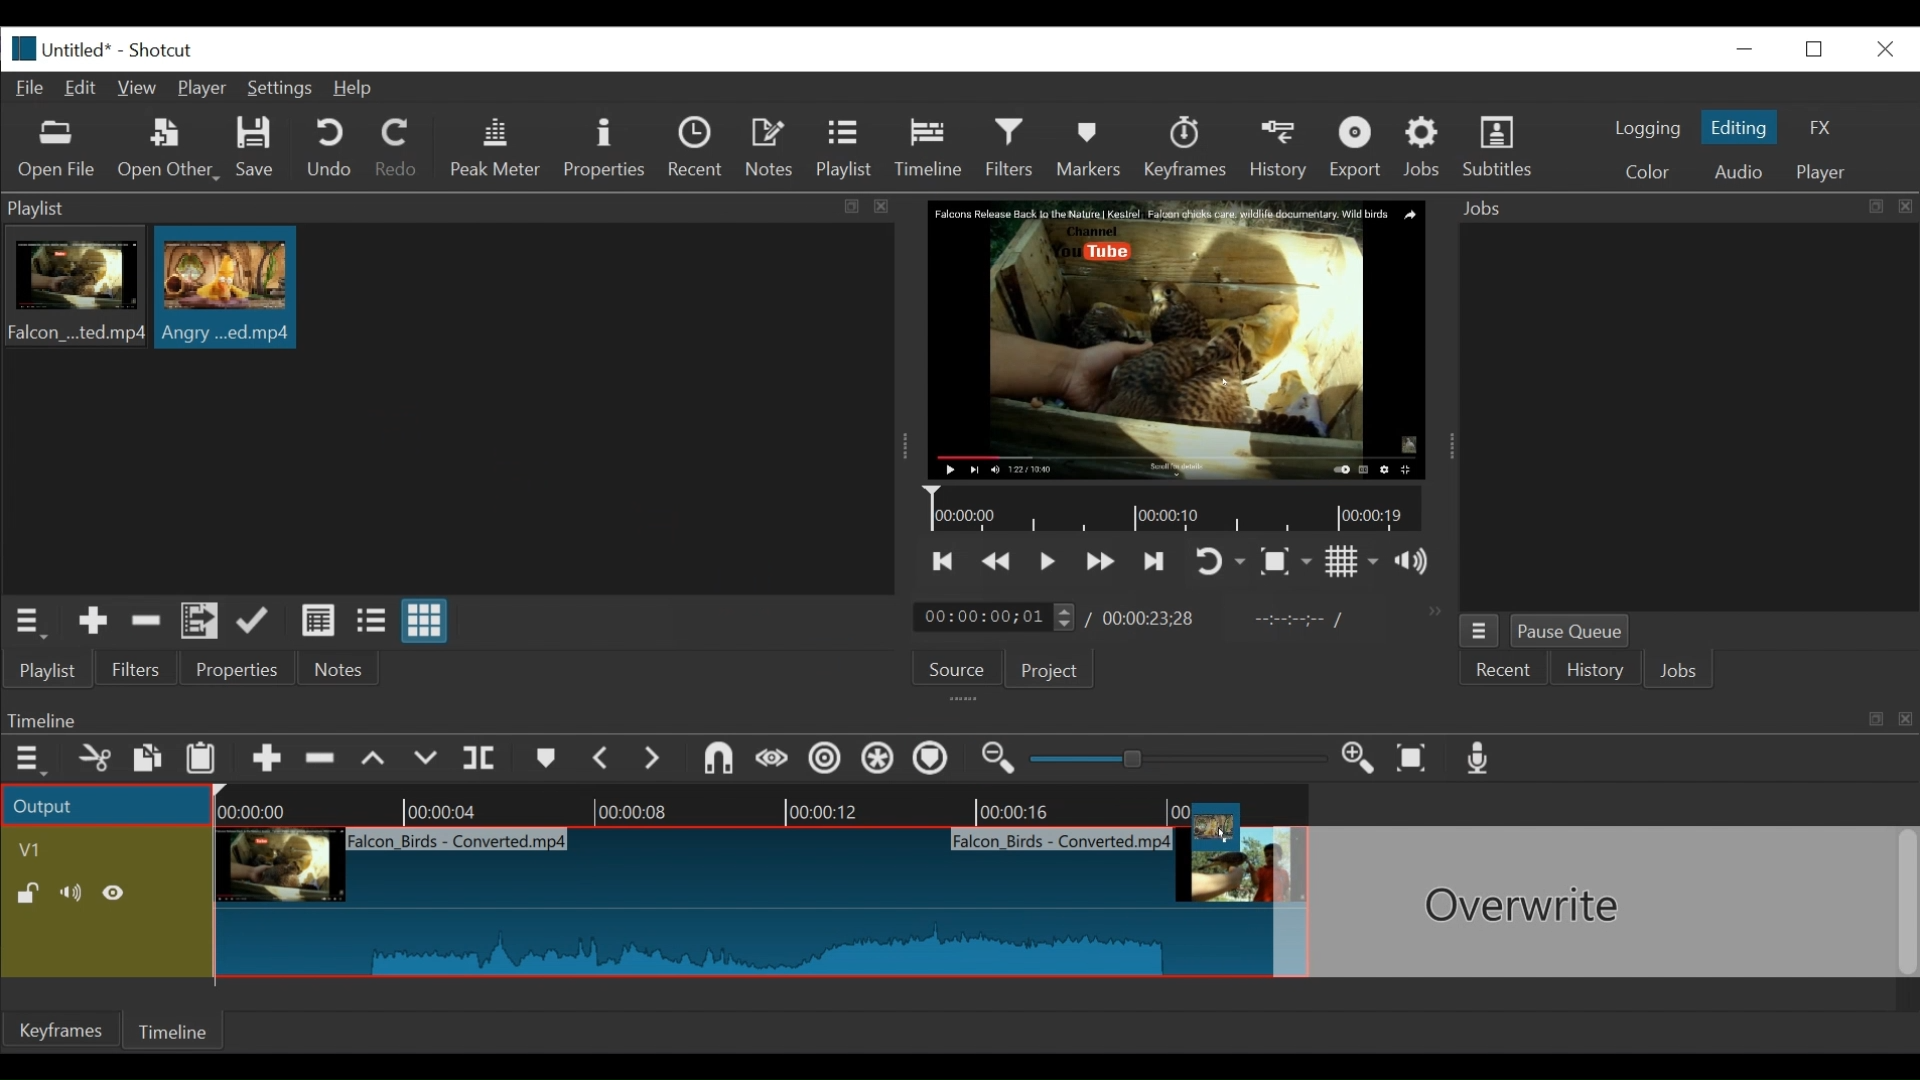 The width and height of the screenshot is (1920, 1080). Describe the element at coordinates (170, 150) in the screenshot. I see `Open Other` at that location.